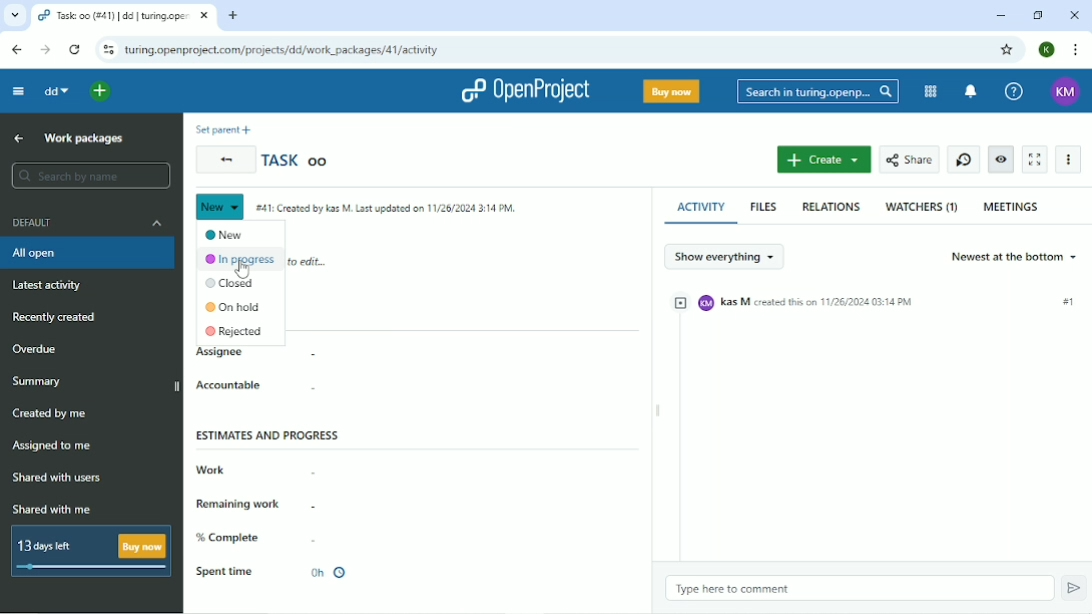  Describe the element at coordinates (999, 15) in the screenshot. I see `Minimize` at that location.